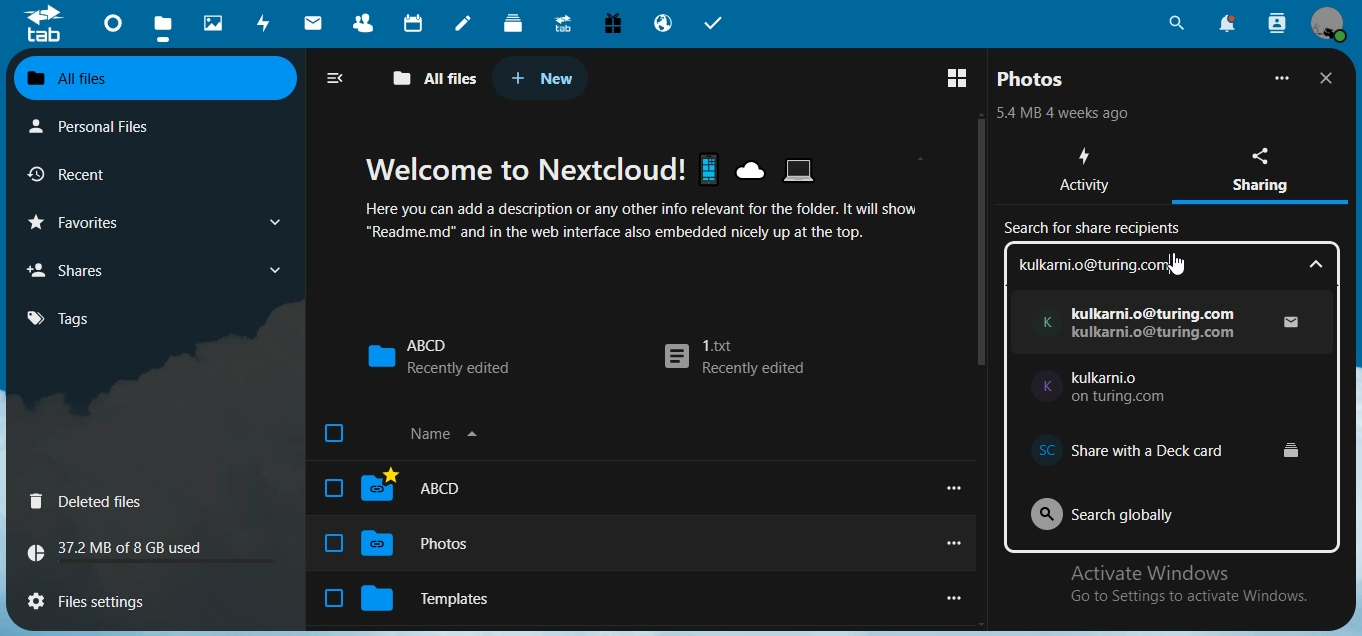 This screenshot has width=1362, height=636. What do you see at coordinates (1268, 167) in the screenshot?
I see `sharing` at bounding box center [1268, 167].